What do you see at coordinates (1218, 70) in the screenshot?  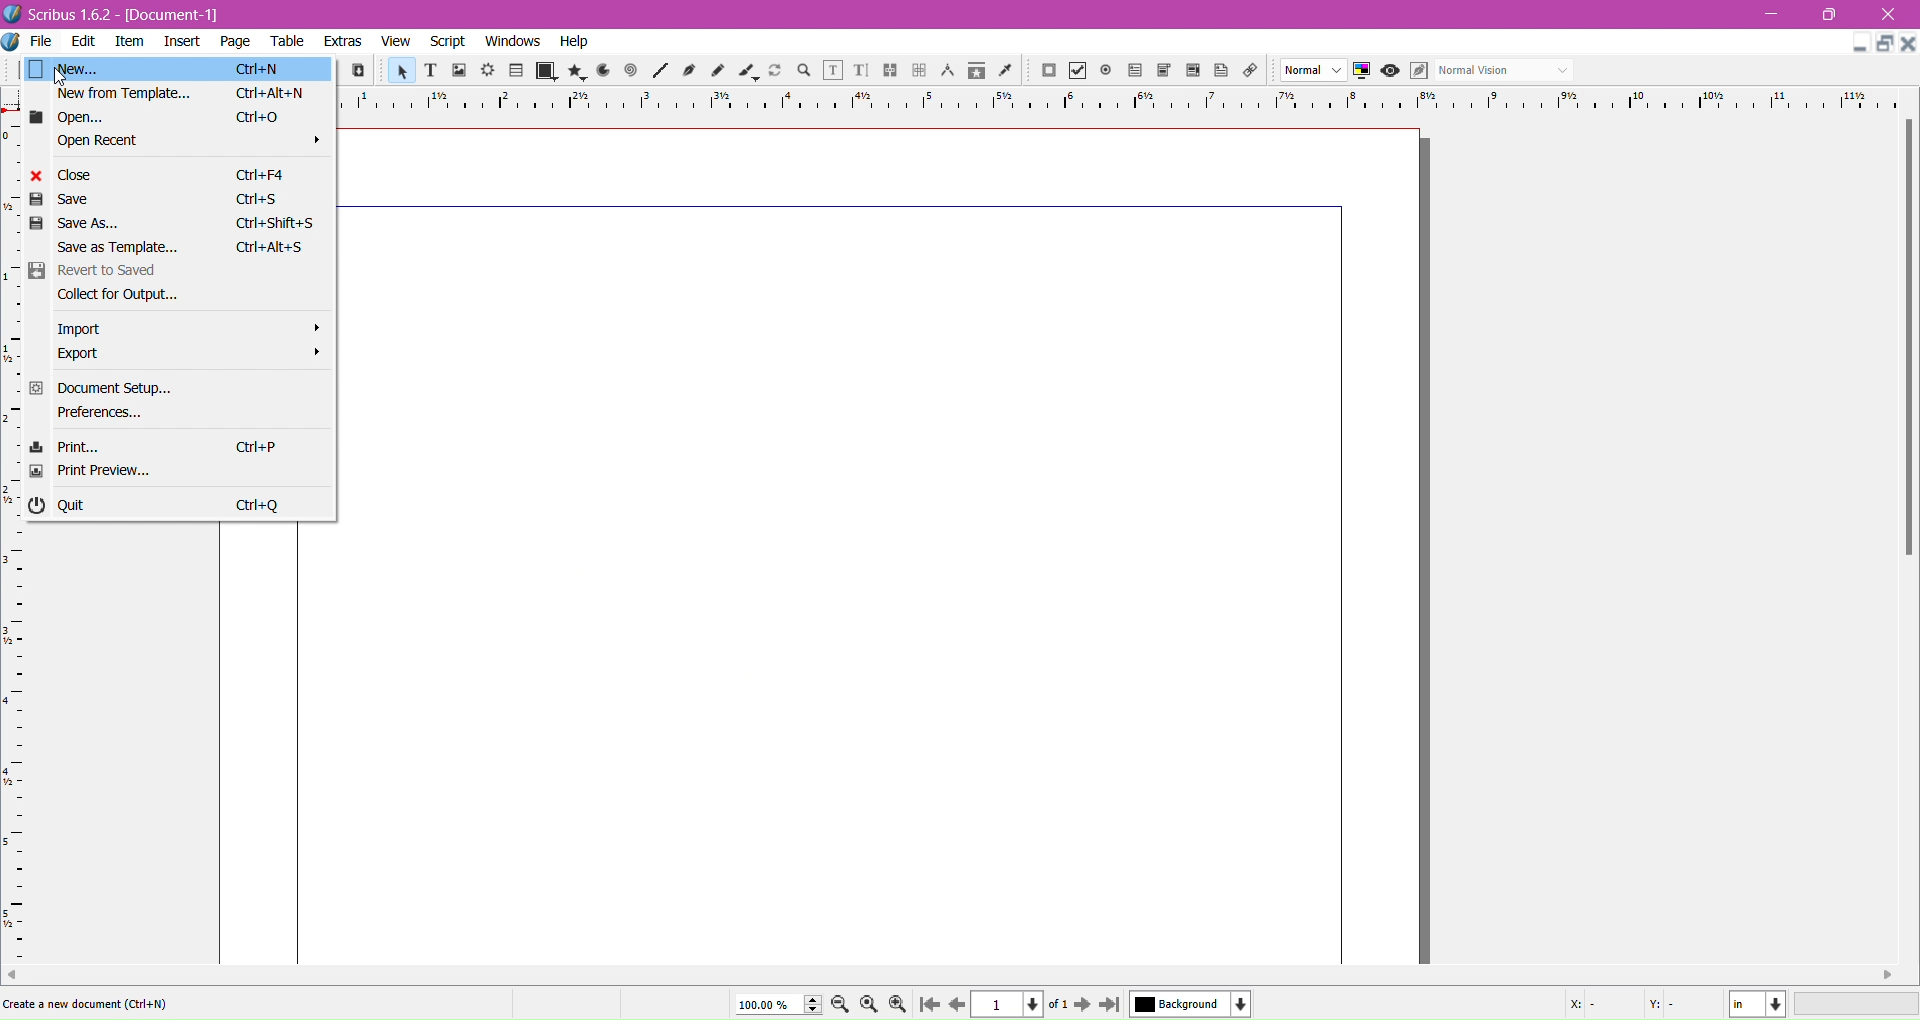 I see `icon` at bounding box center [1218, 70].